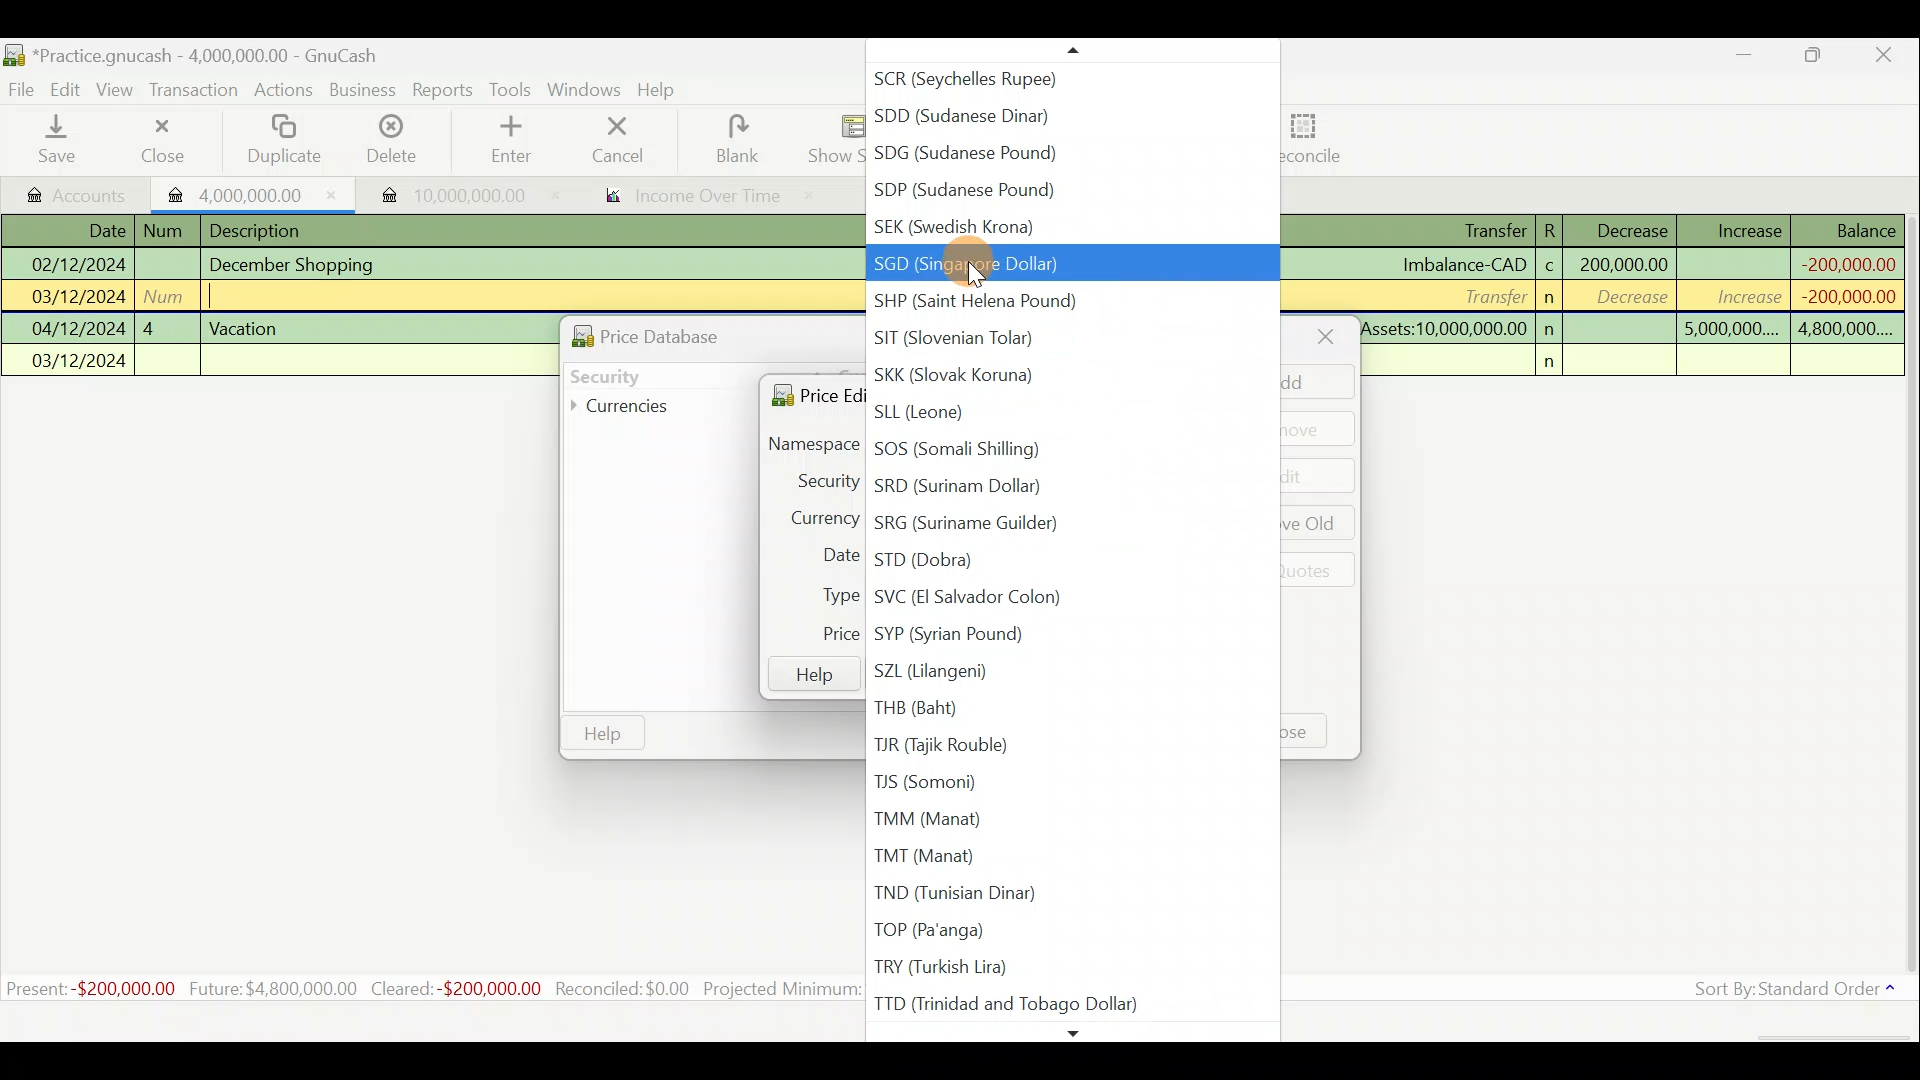 Image resolution: width=1920 pixels, height=1080 pixels. Describe the element at coordinates (733, 138) in the screenshot. I see `Blank` at that location.